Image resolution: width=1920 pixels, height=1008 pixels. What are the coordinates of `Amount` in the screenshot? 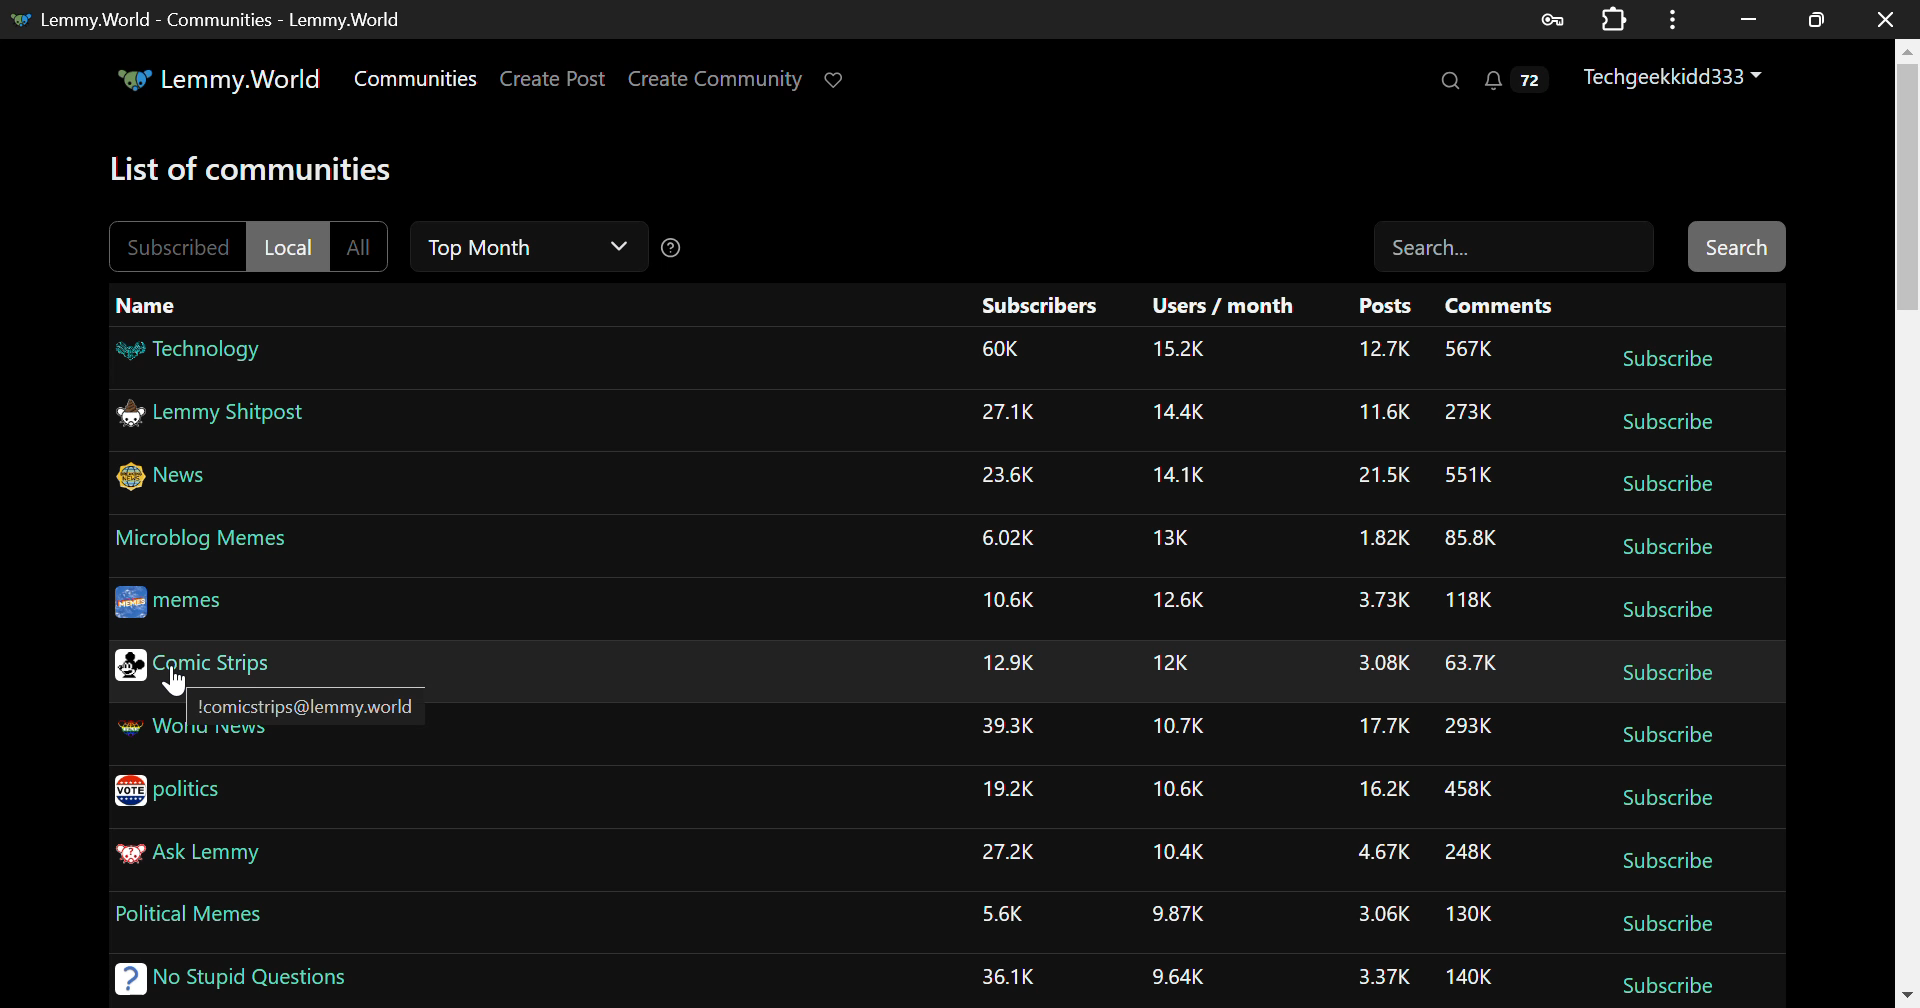 It's located at (1379, 414).